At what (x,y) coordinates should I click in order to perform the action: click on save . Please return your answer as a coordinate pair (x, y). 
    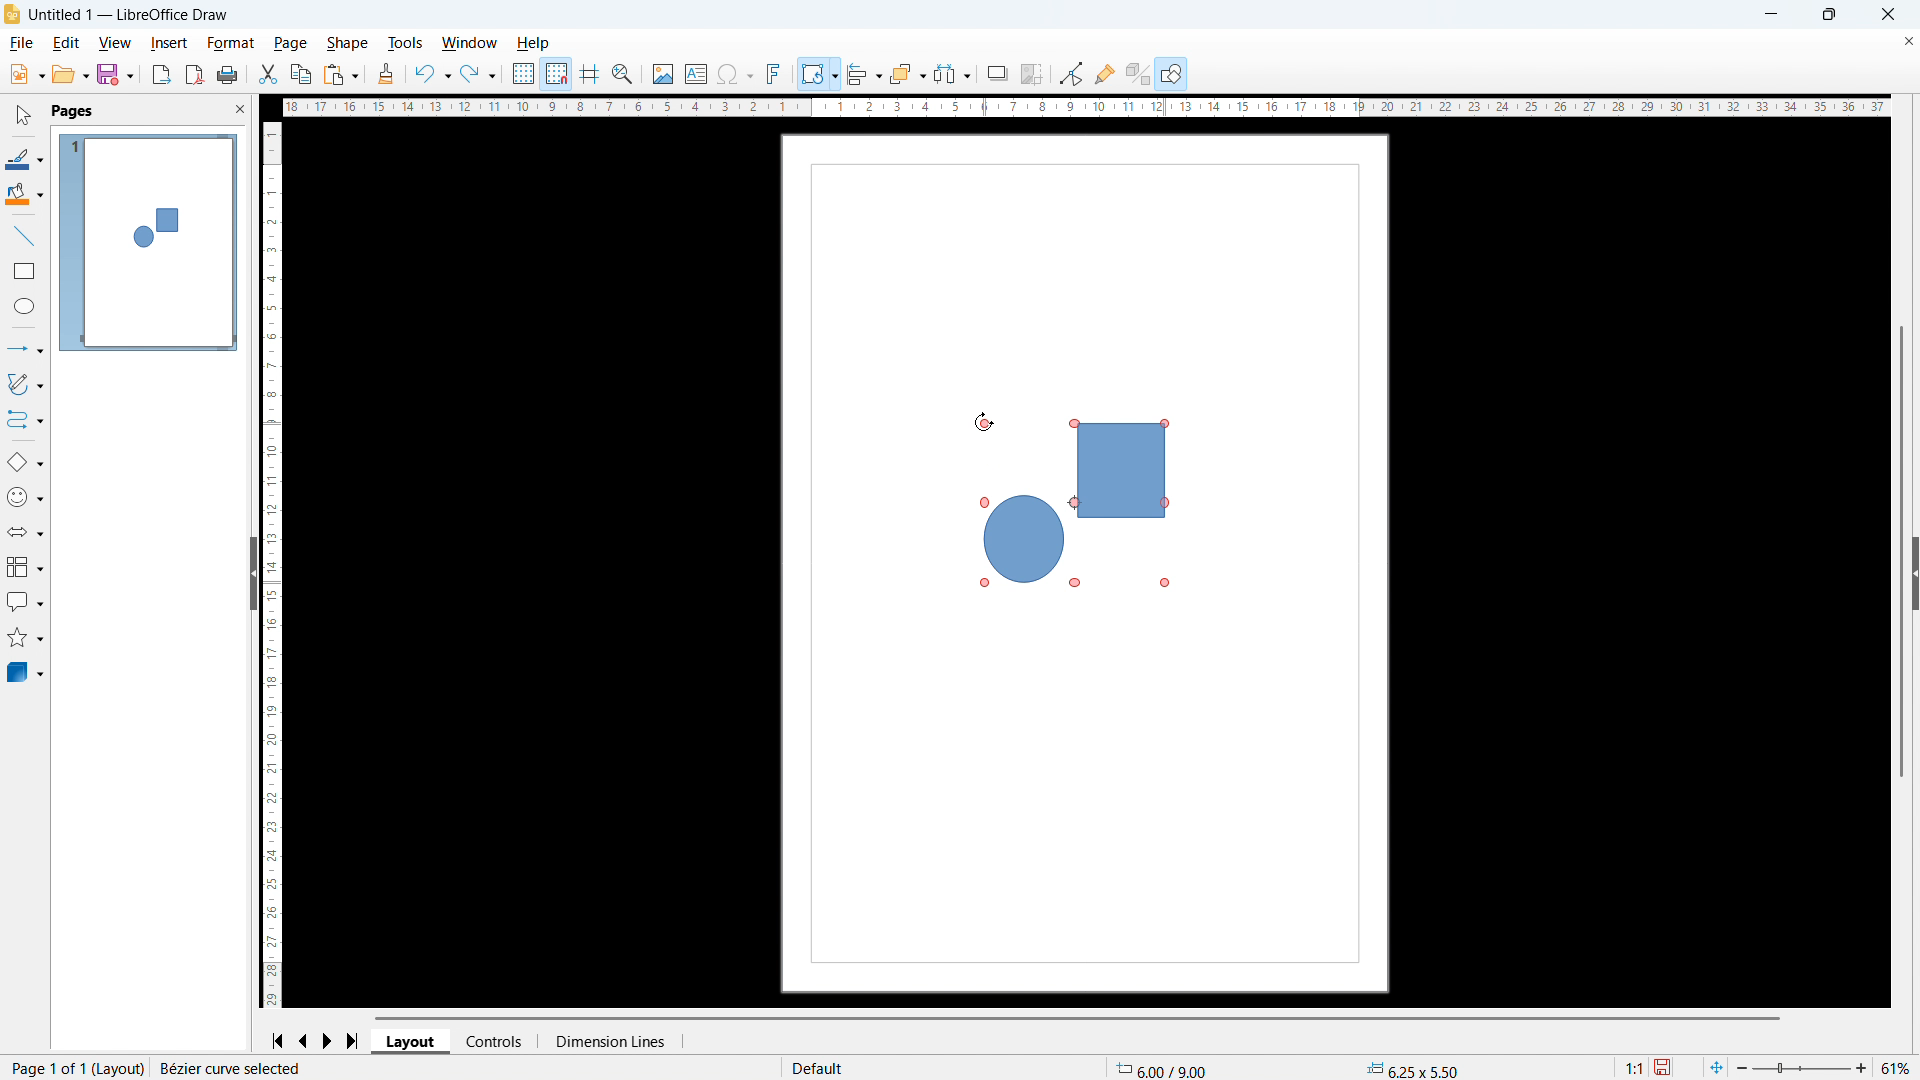
    Looking at the image, I should click on (117, 75).